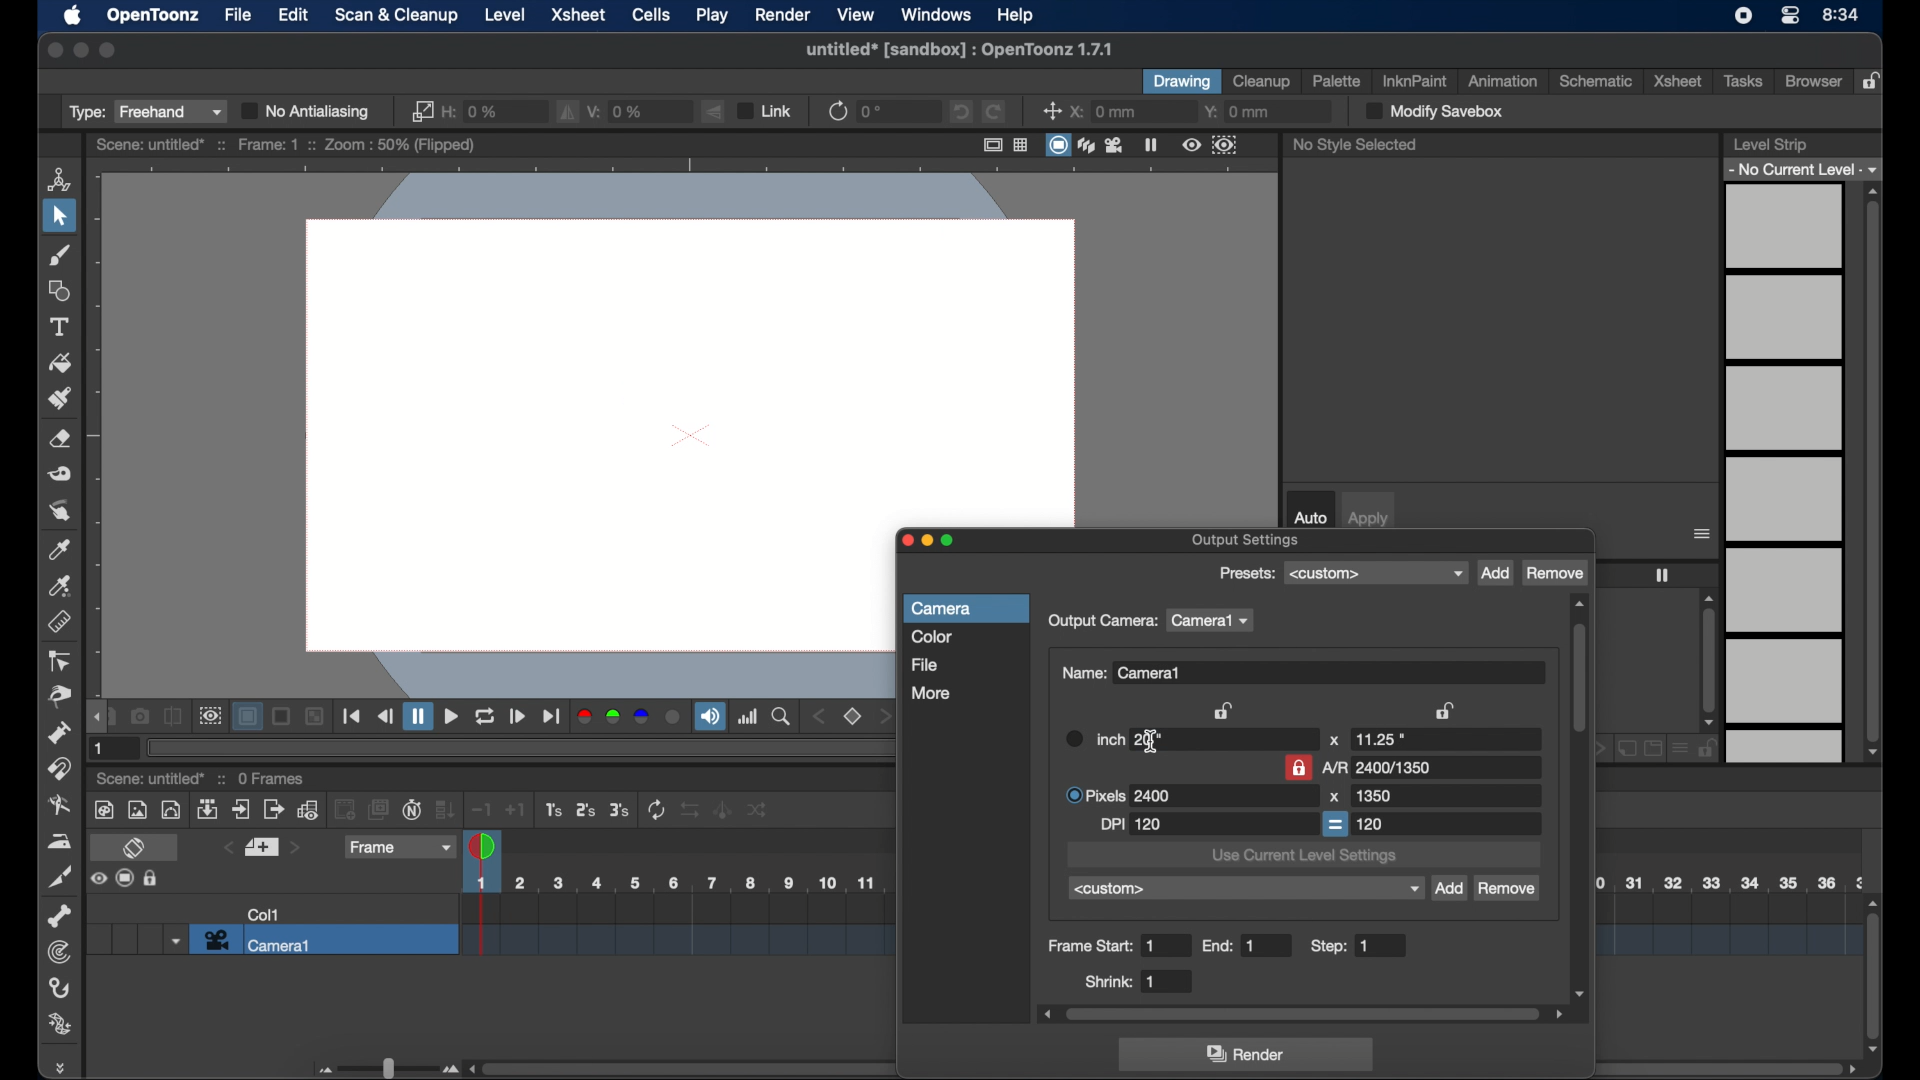 The image size is (1920, 1080). What do you see at coordinates (346, 809) in the screenshot?
I see `` at bounding box center [346, 809].